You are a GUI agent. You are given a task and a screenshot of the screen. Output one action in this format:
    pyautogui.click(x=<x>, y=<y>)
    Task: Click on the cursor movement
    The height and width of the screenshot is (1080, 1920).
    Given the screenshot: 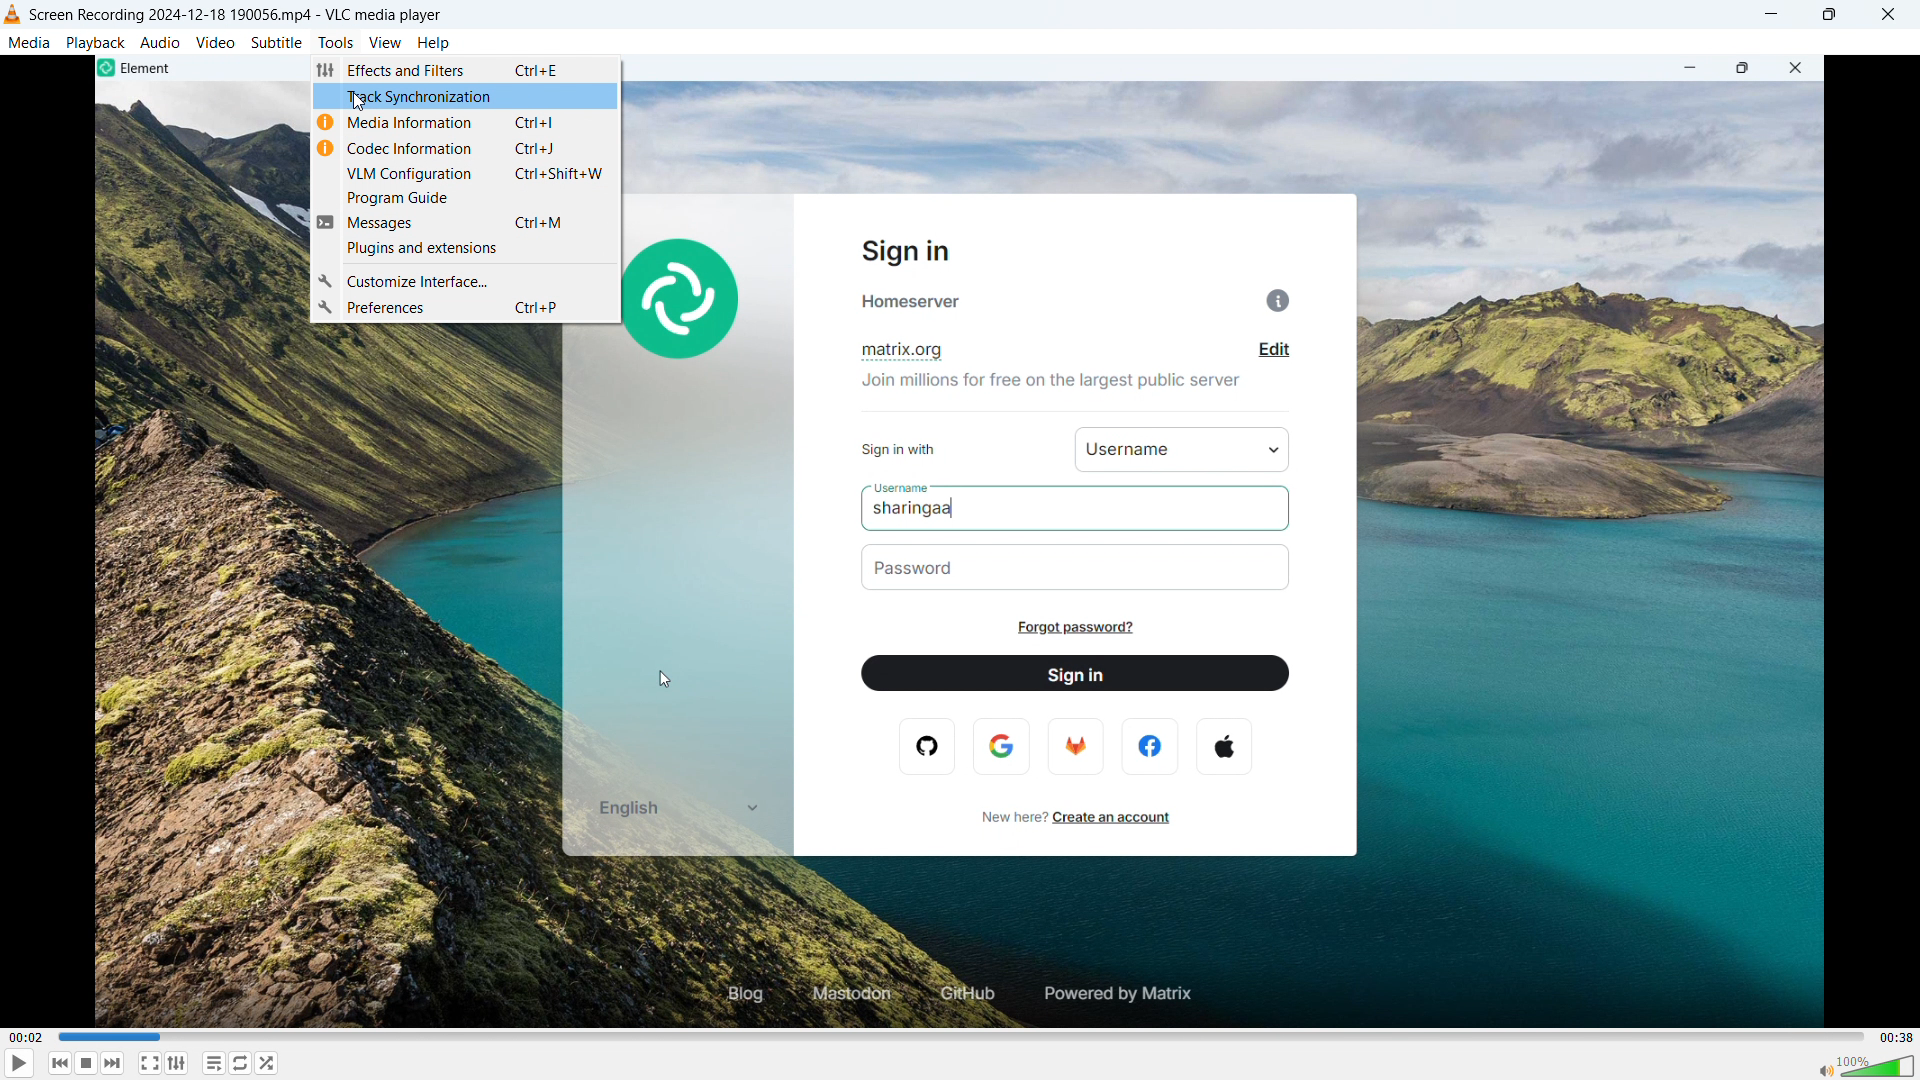 What is the action you would take?
    pyautogui.click(x=650, y=677)
    